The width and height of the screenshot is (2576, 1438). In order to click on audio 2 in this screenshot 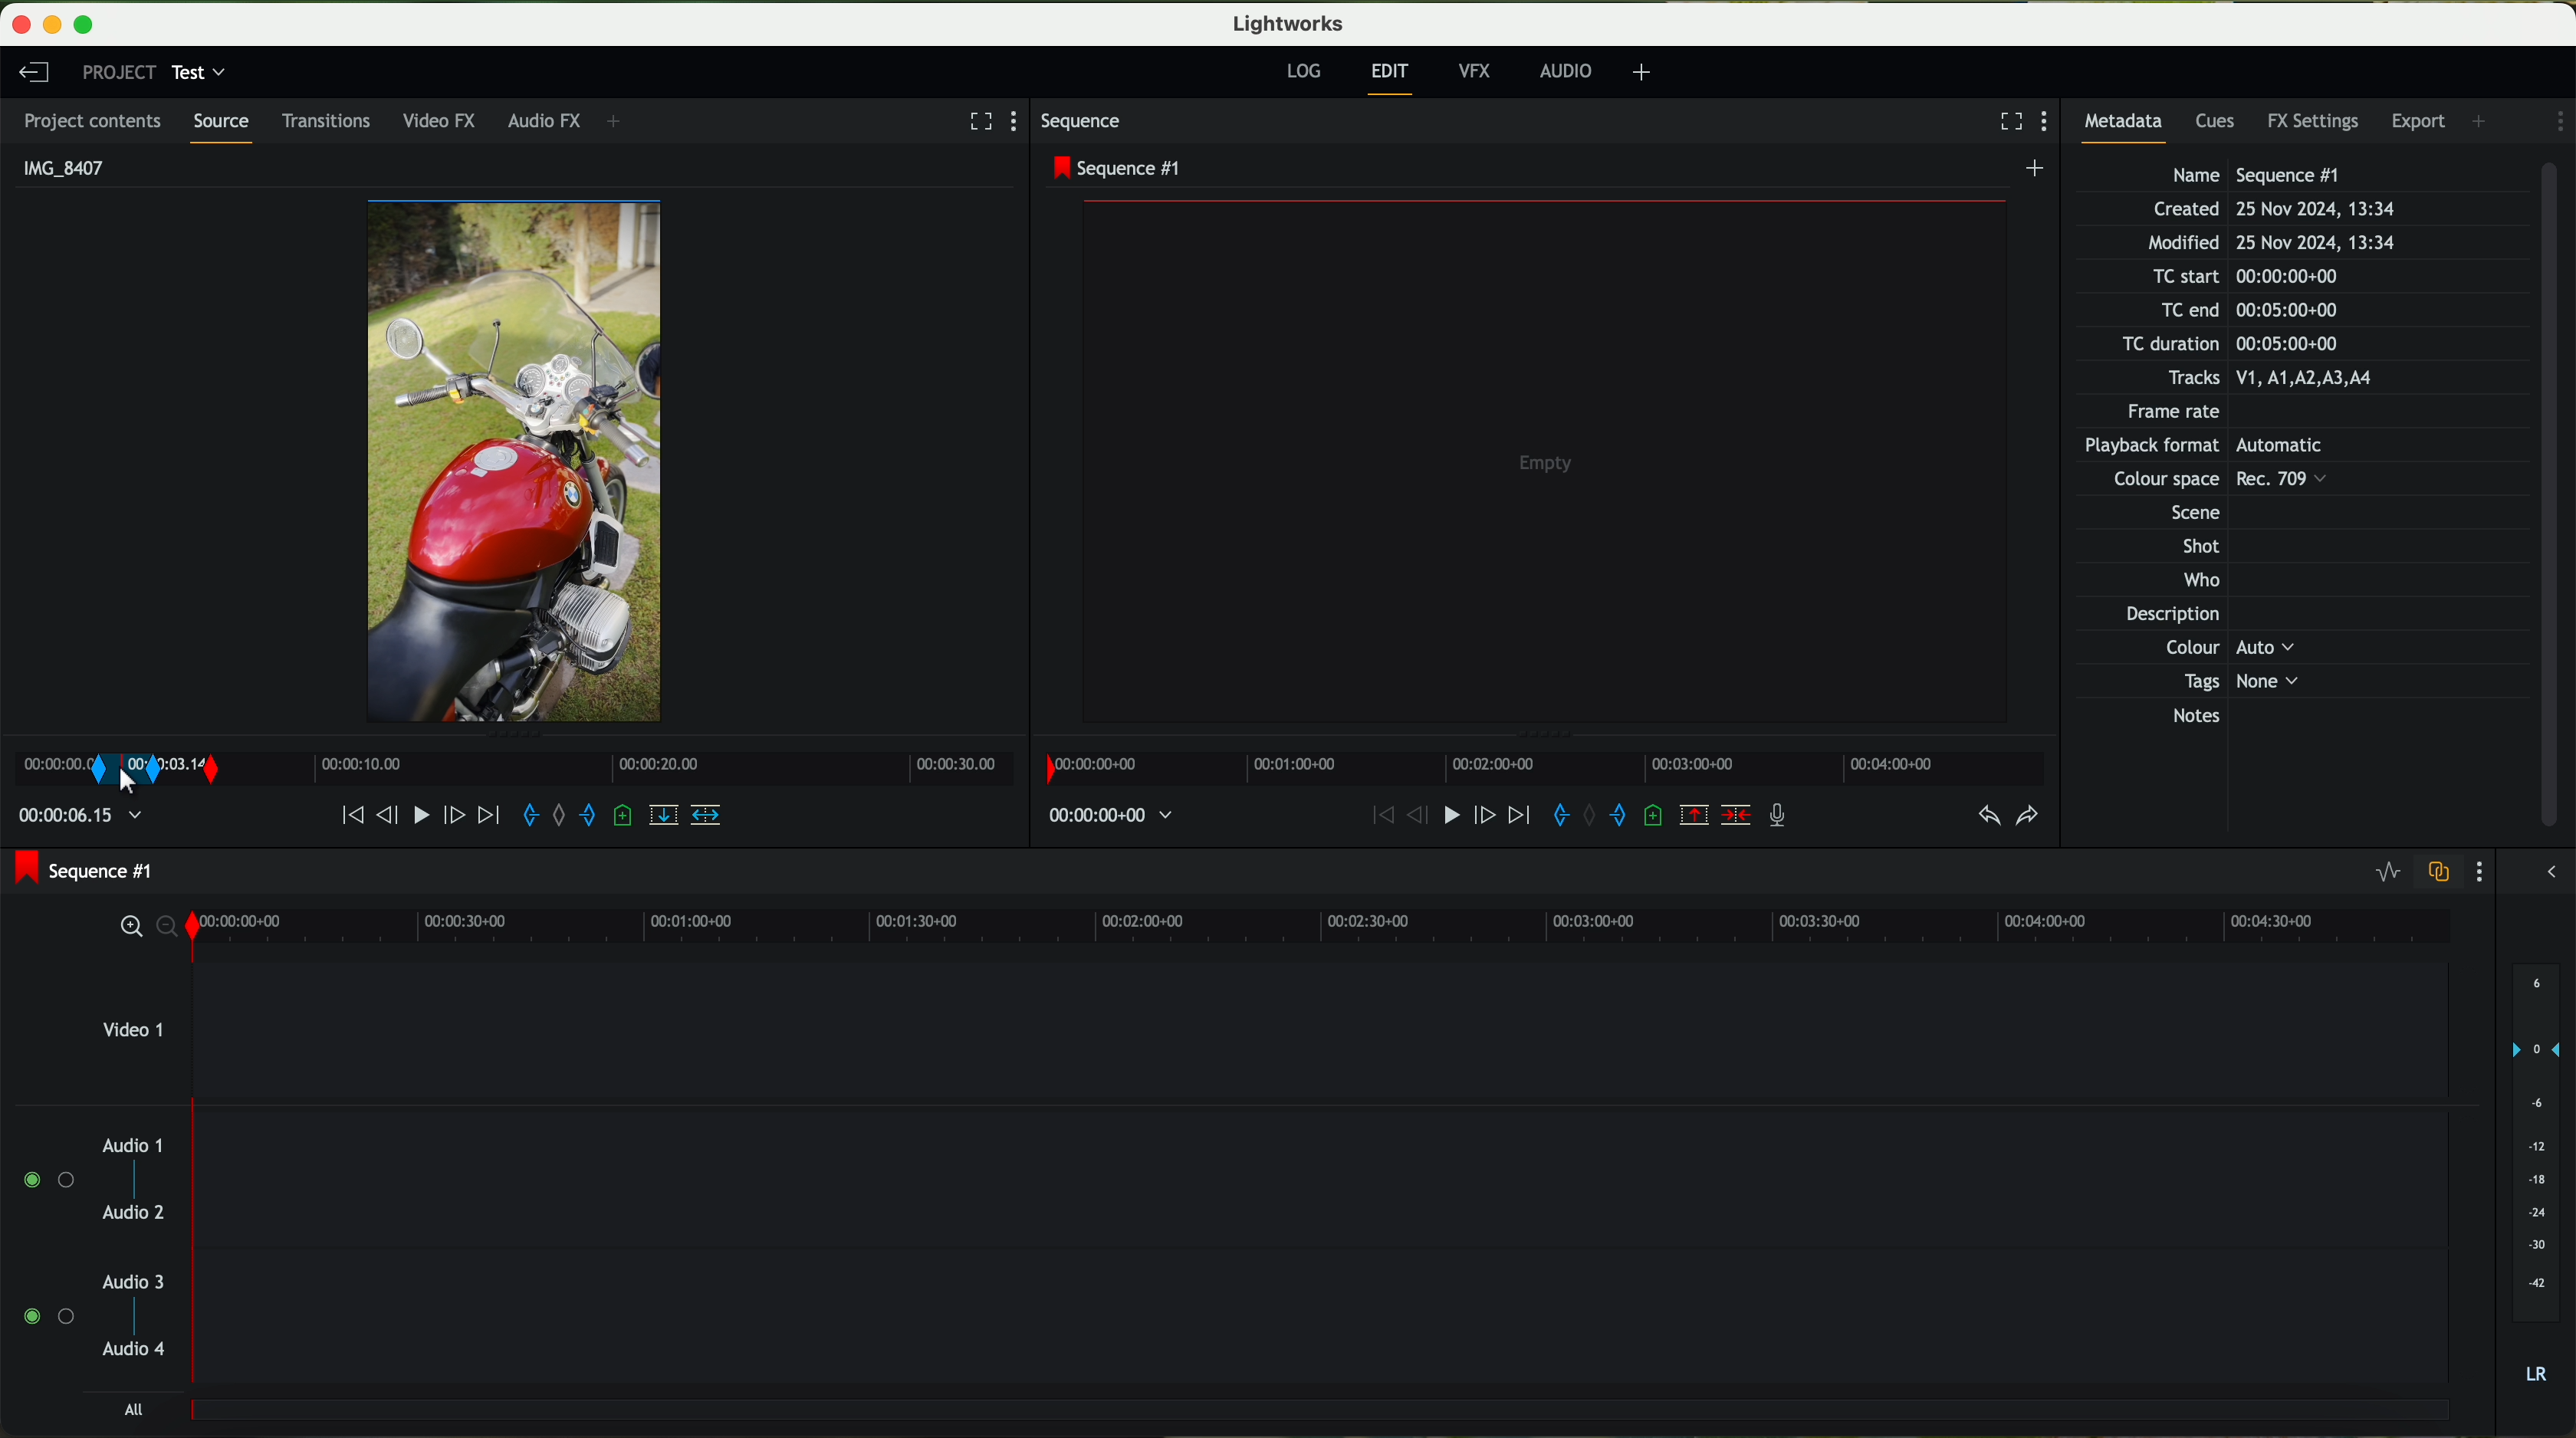, I will do `click(135, 1215)`.